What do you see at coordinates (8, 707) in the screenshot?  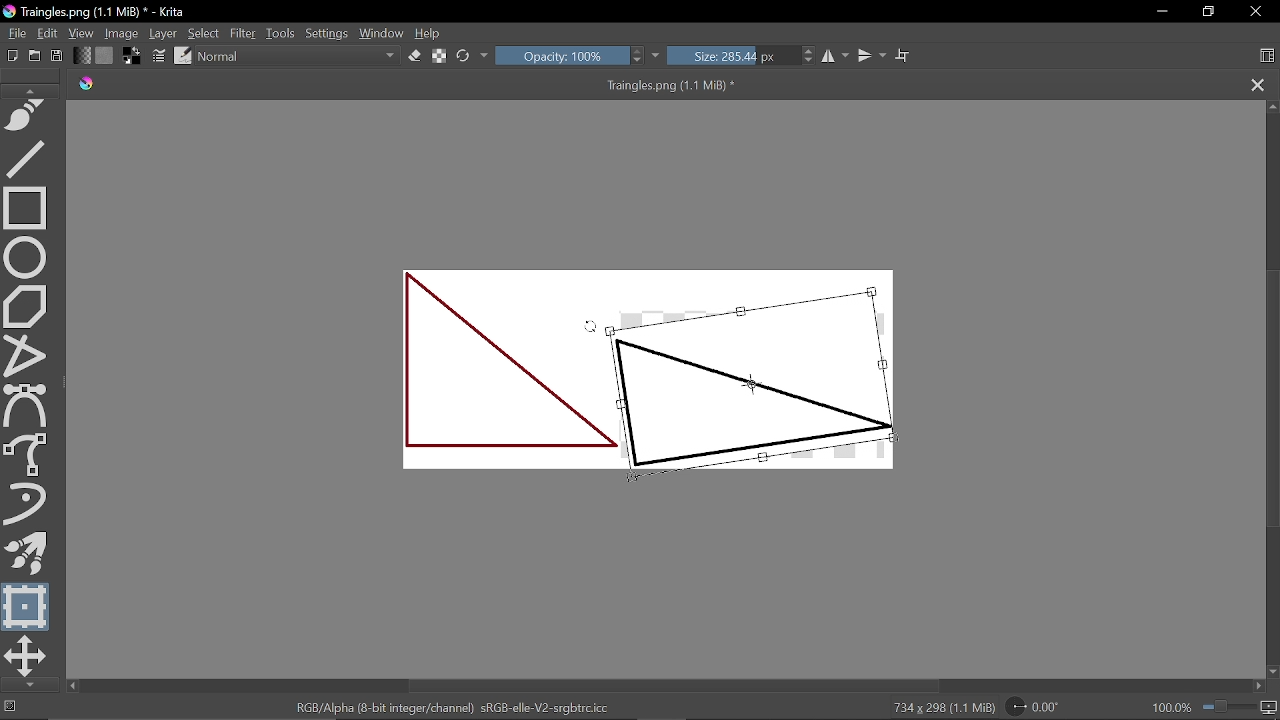 I see `No selection` at bounding box center [8, 707].